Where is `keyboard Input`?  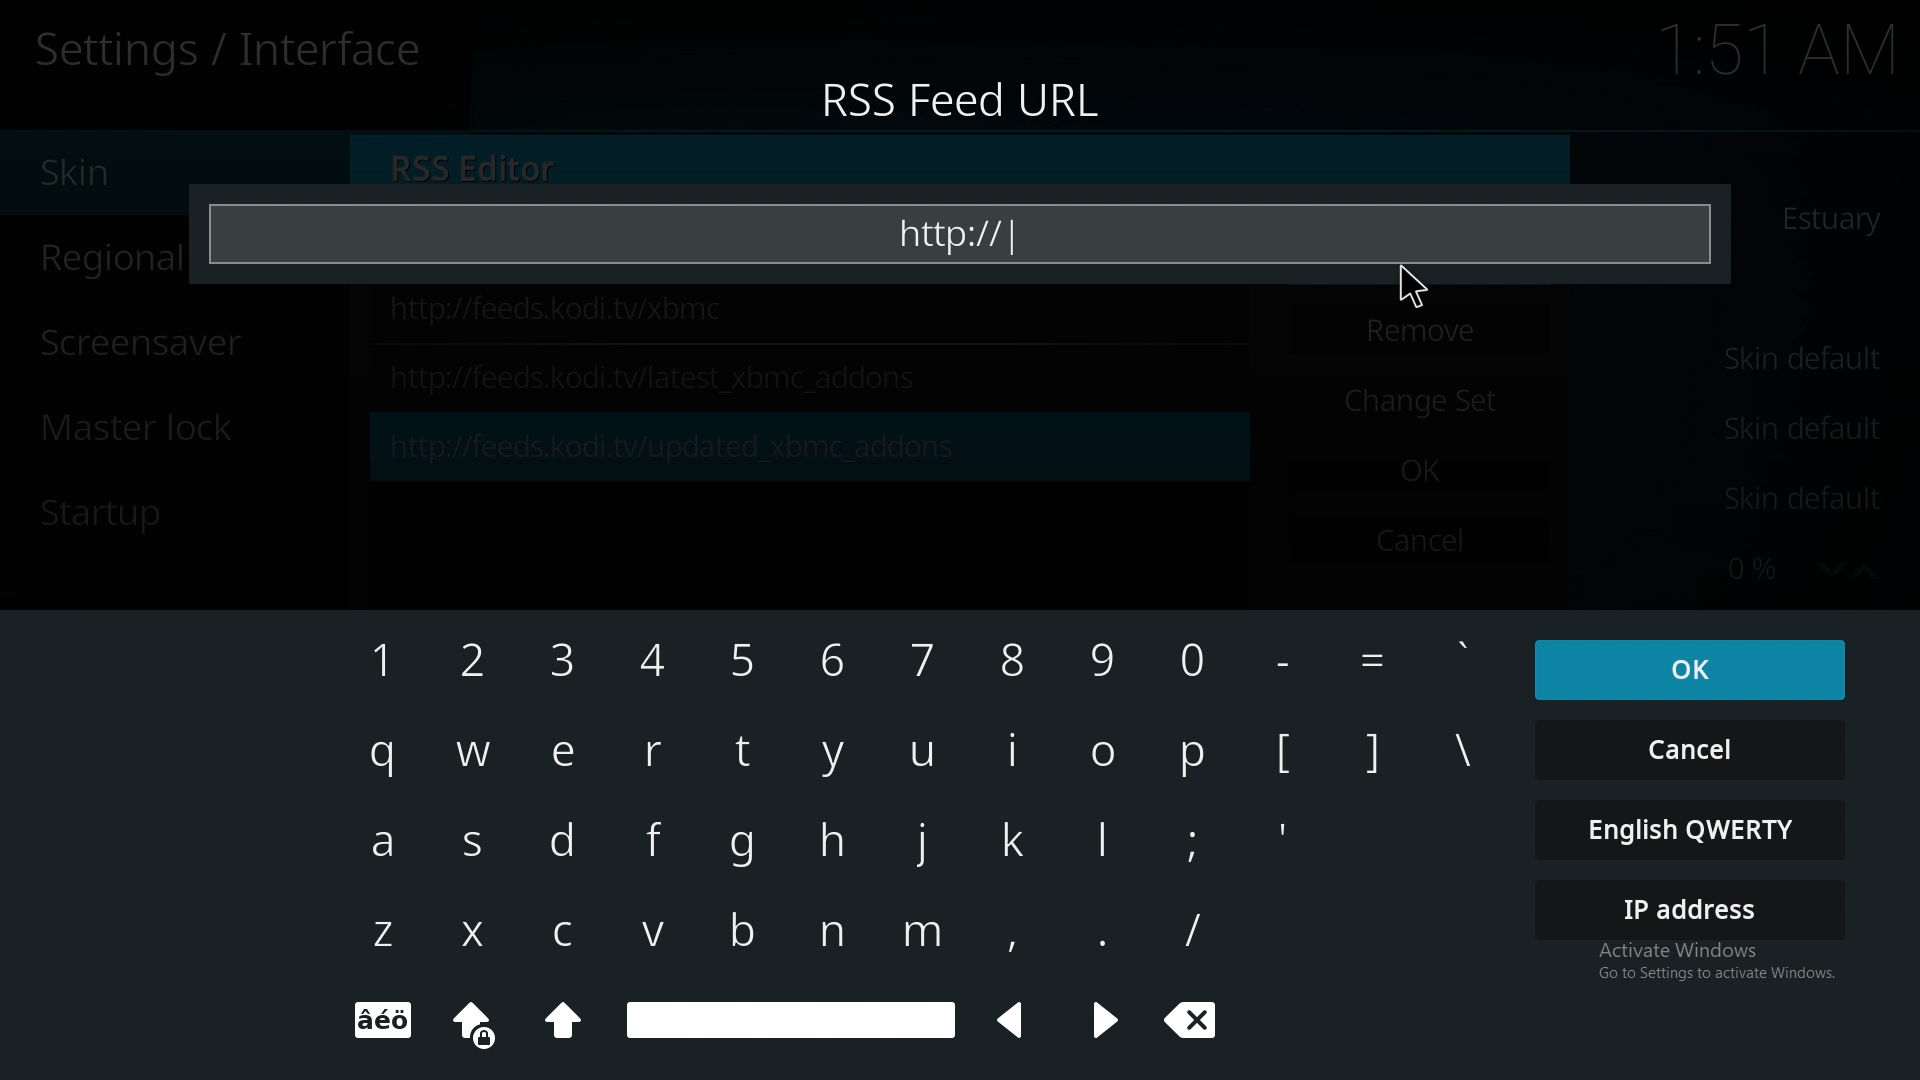
keyboard Input is located at coordinates (1192, 843).